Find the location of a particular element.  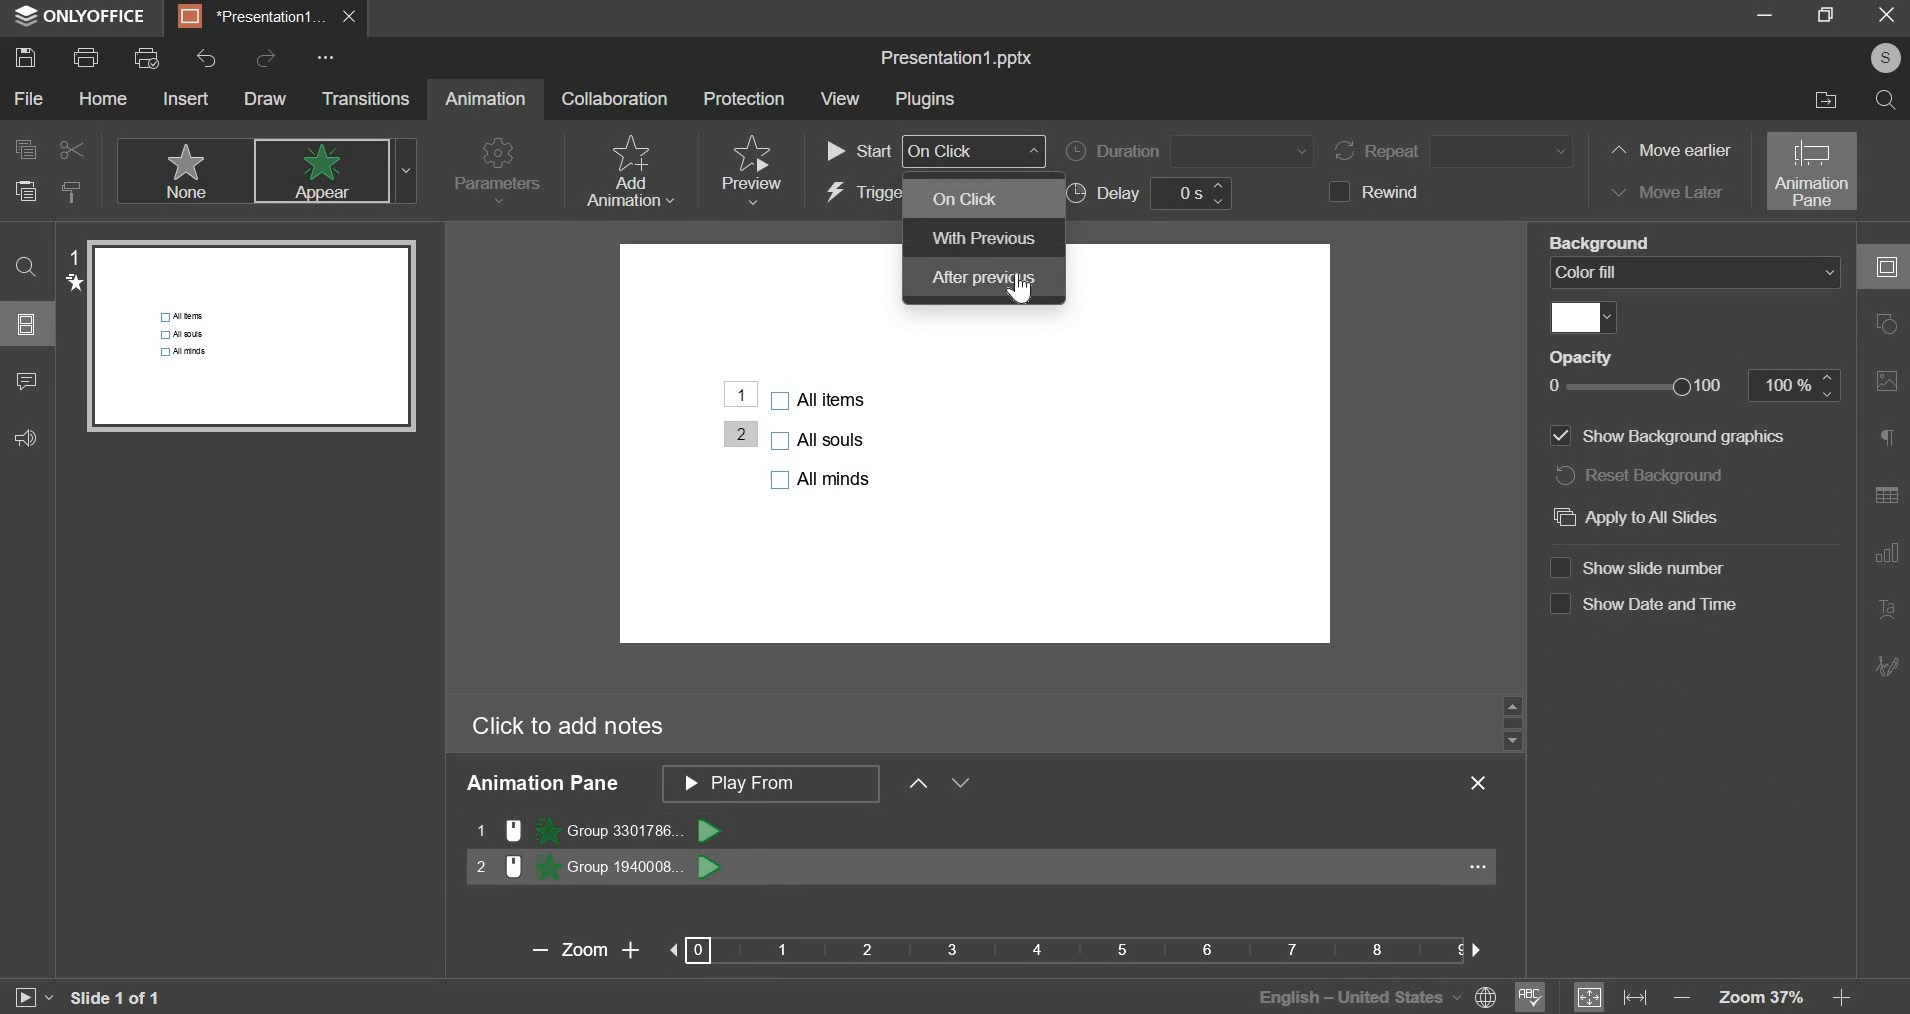

plugins is located at coordinates (923, 100).